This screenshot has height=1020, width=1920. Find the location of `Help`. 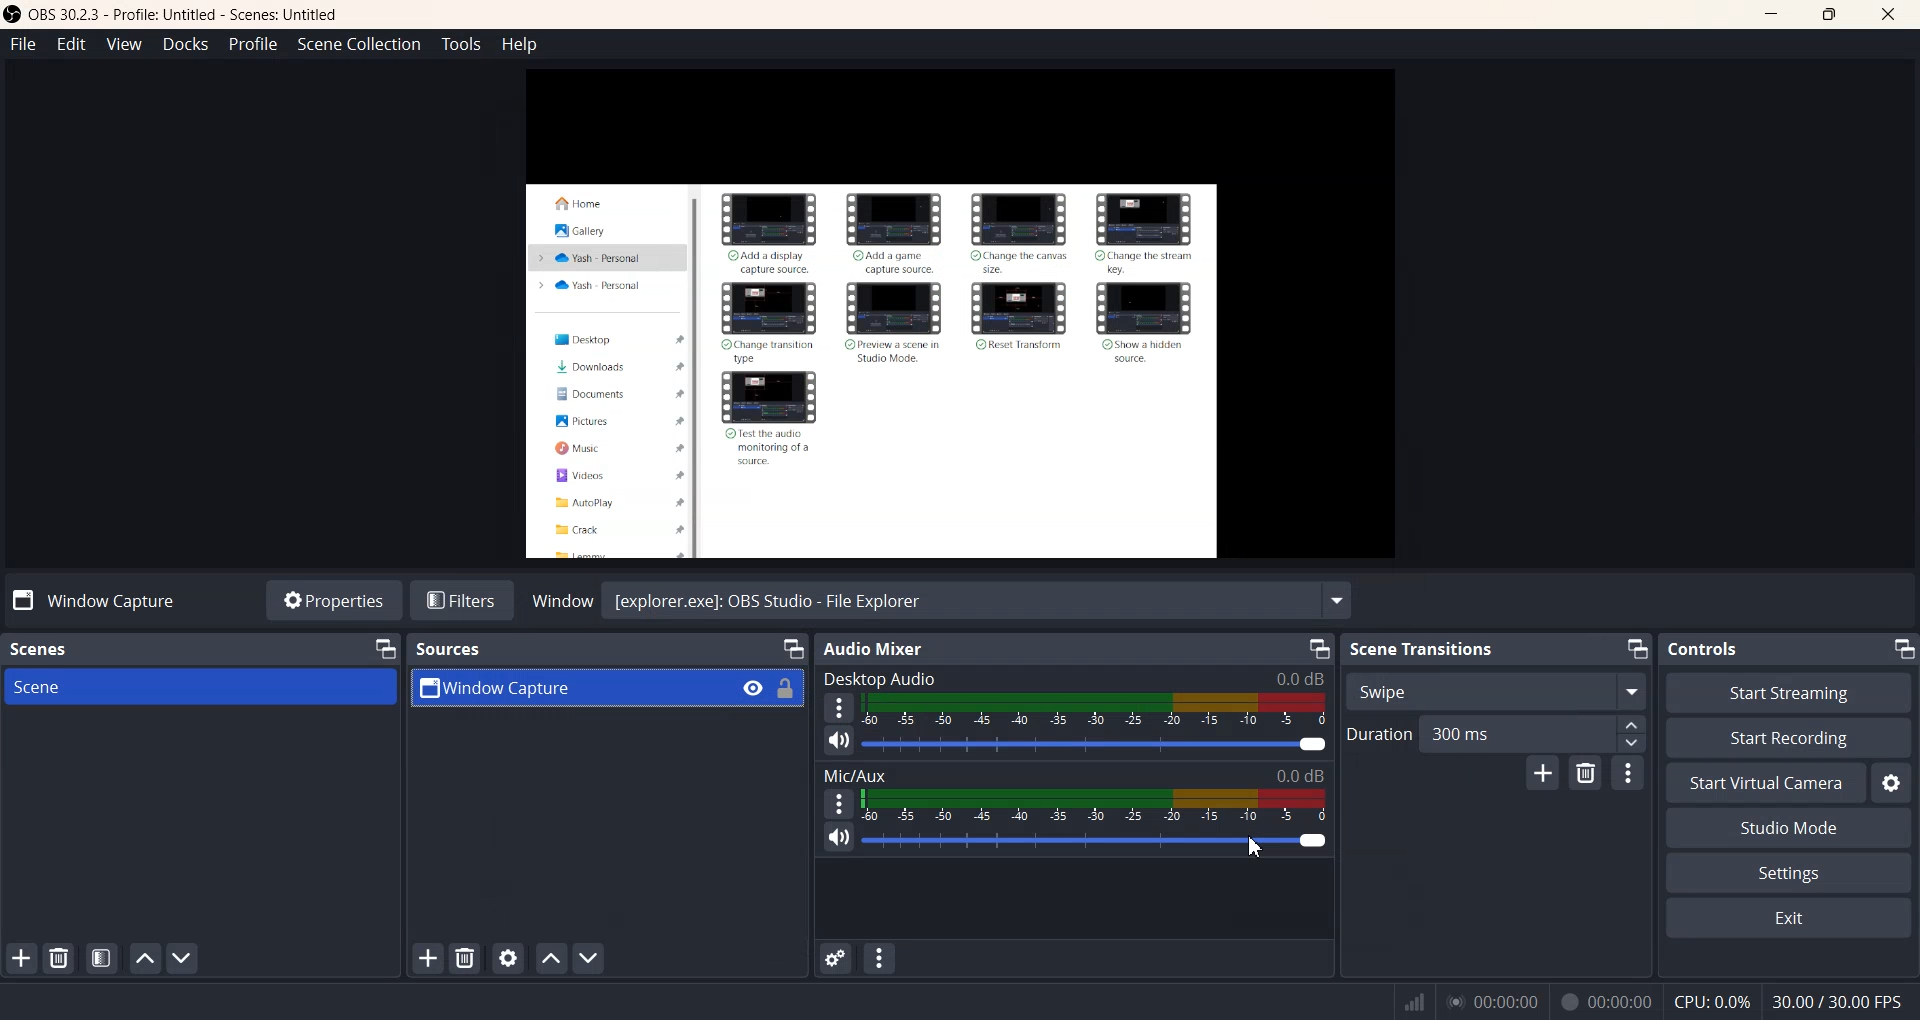

Help is located at coordinates (522, 45).